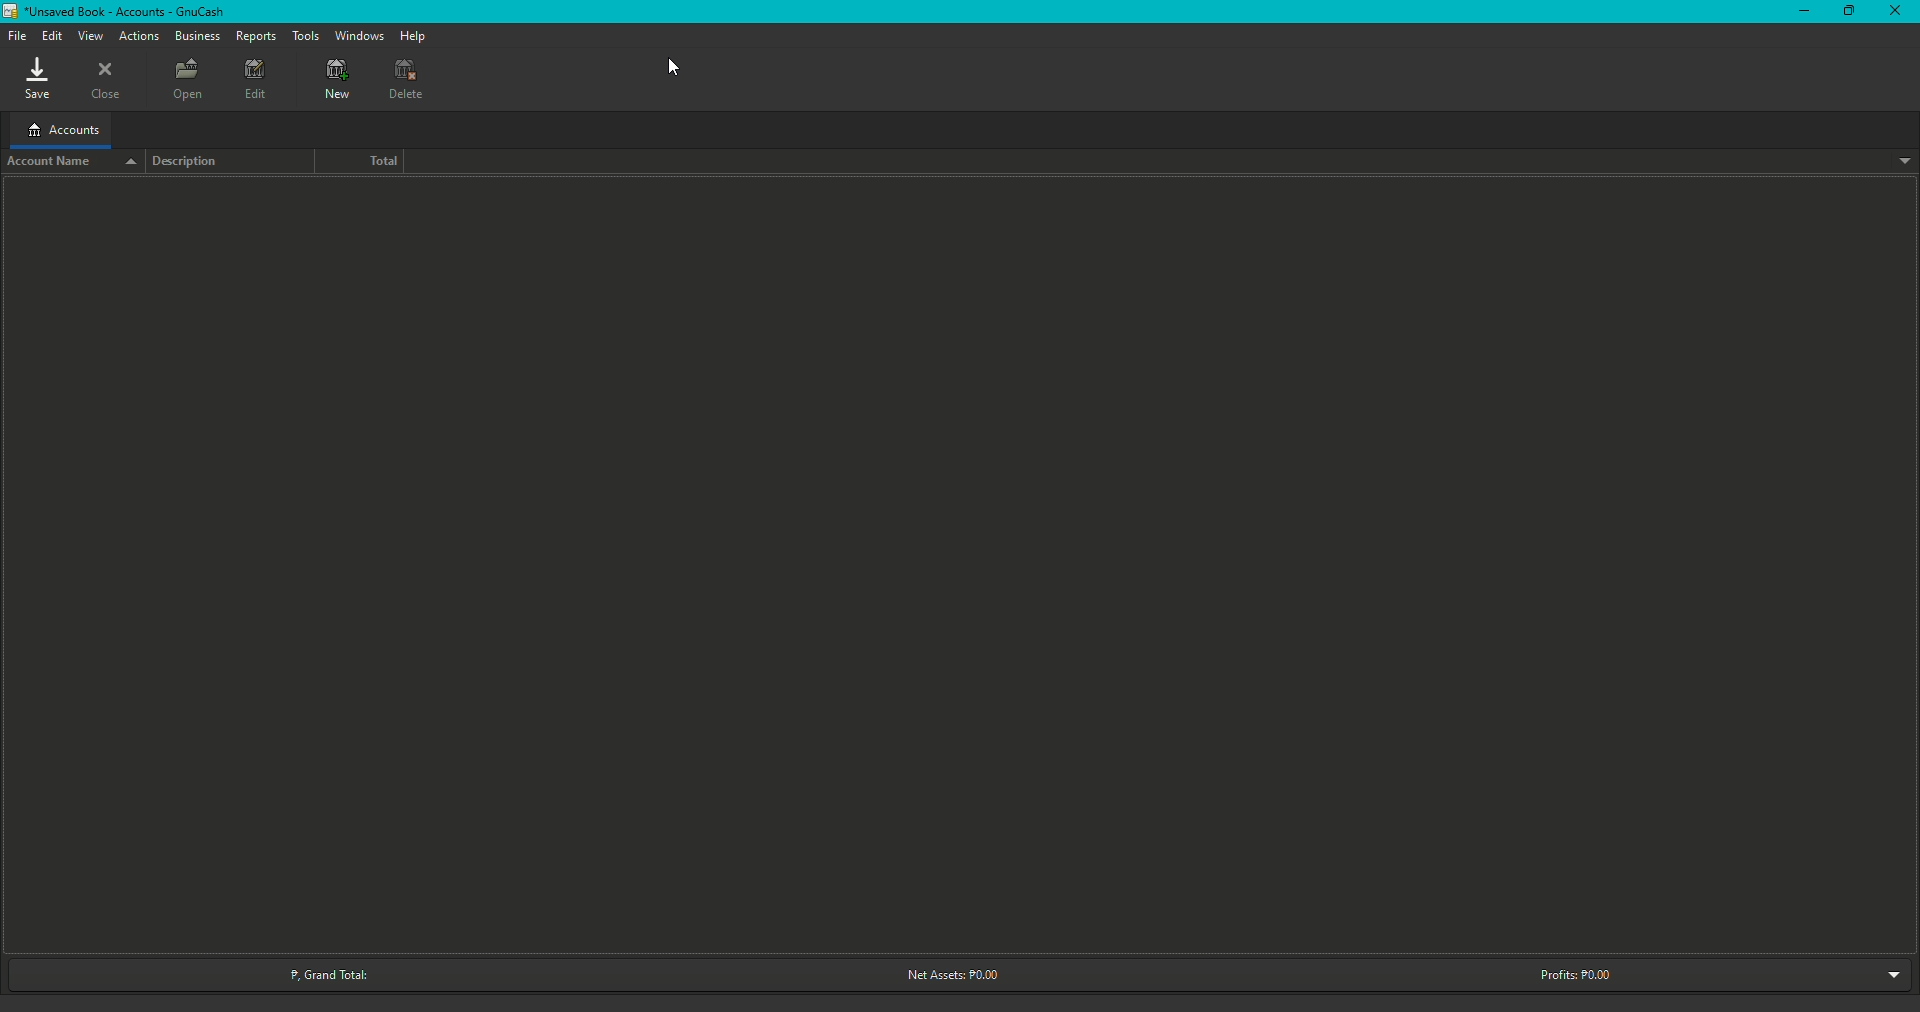 The image size is (1920, 1012). Describe the element at coordinates (1799, 12) in the screenshot. I see `Minimize` at that location.